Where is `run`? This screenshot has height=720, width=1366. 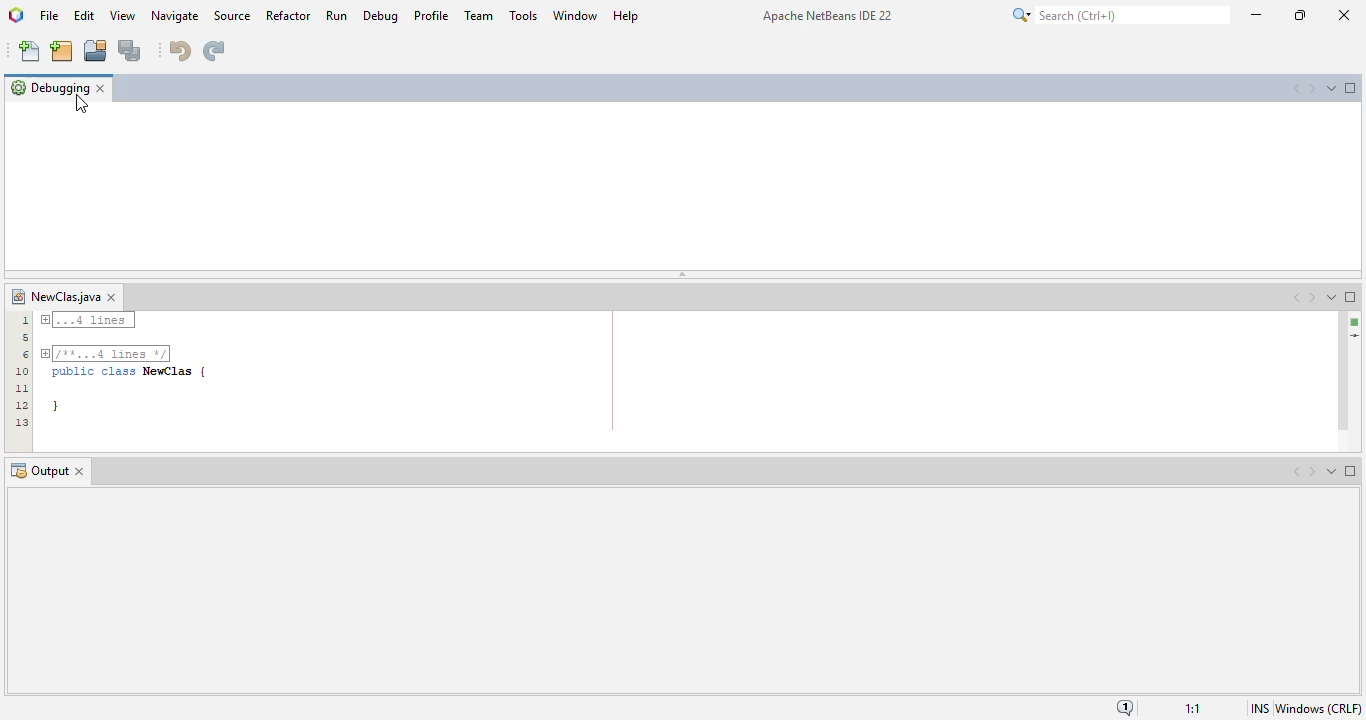 run is located at coordinates (336, 15).